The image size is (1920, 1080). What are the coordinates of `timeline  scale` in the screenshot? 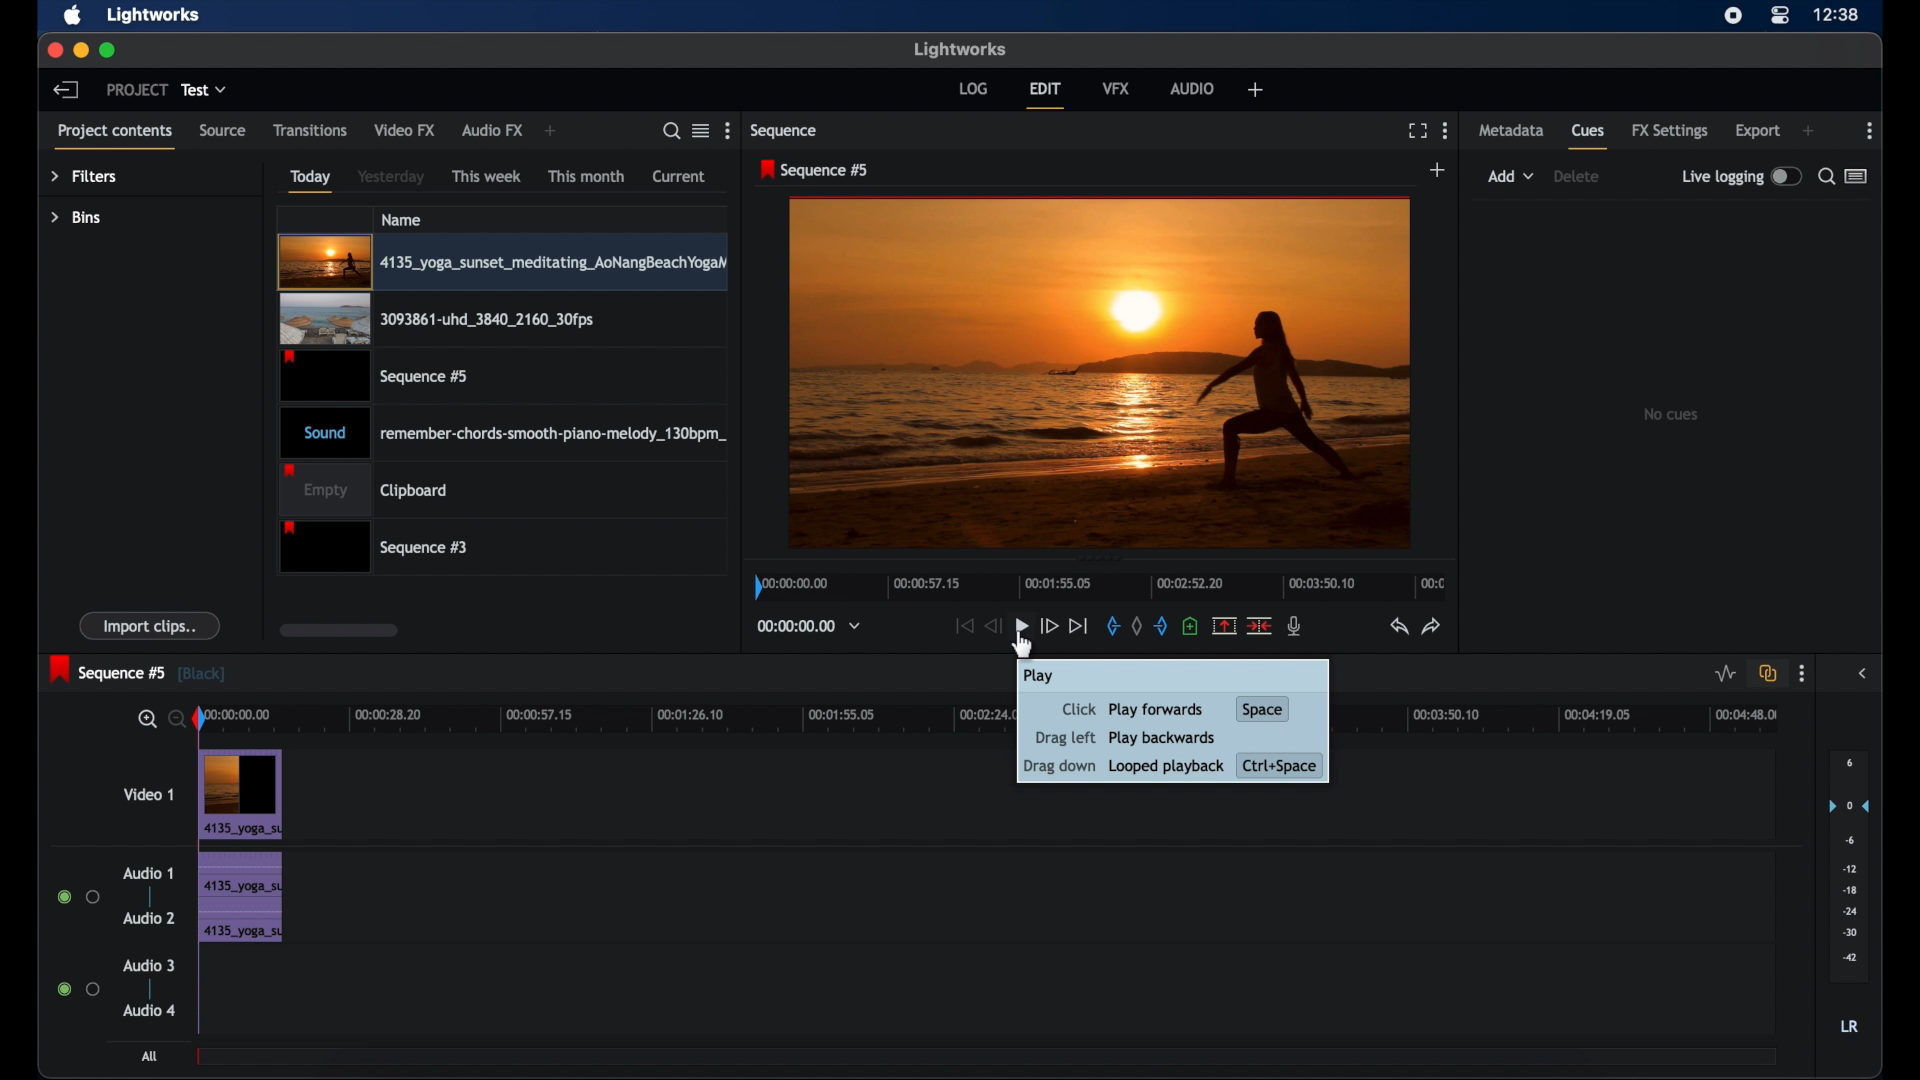 It's located at (1098, 584).